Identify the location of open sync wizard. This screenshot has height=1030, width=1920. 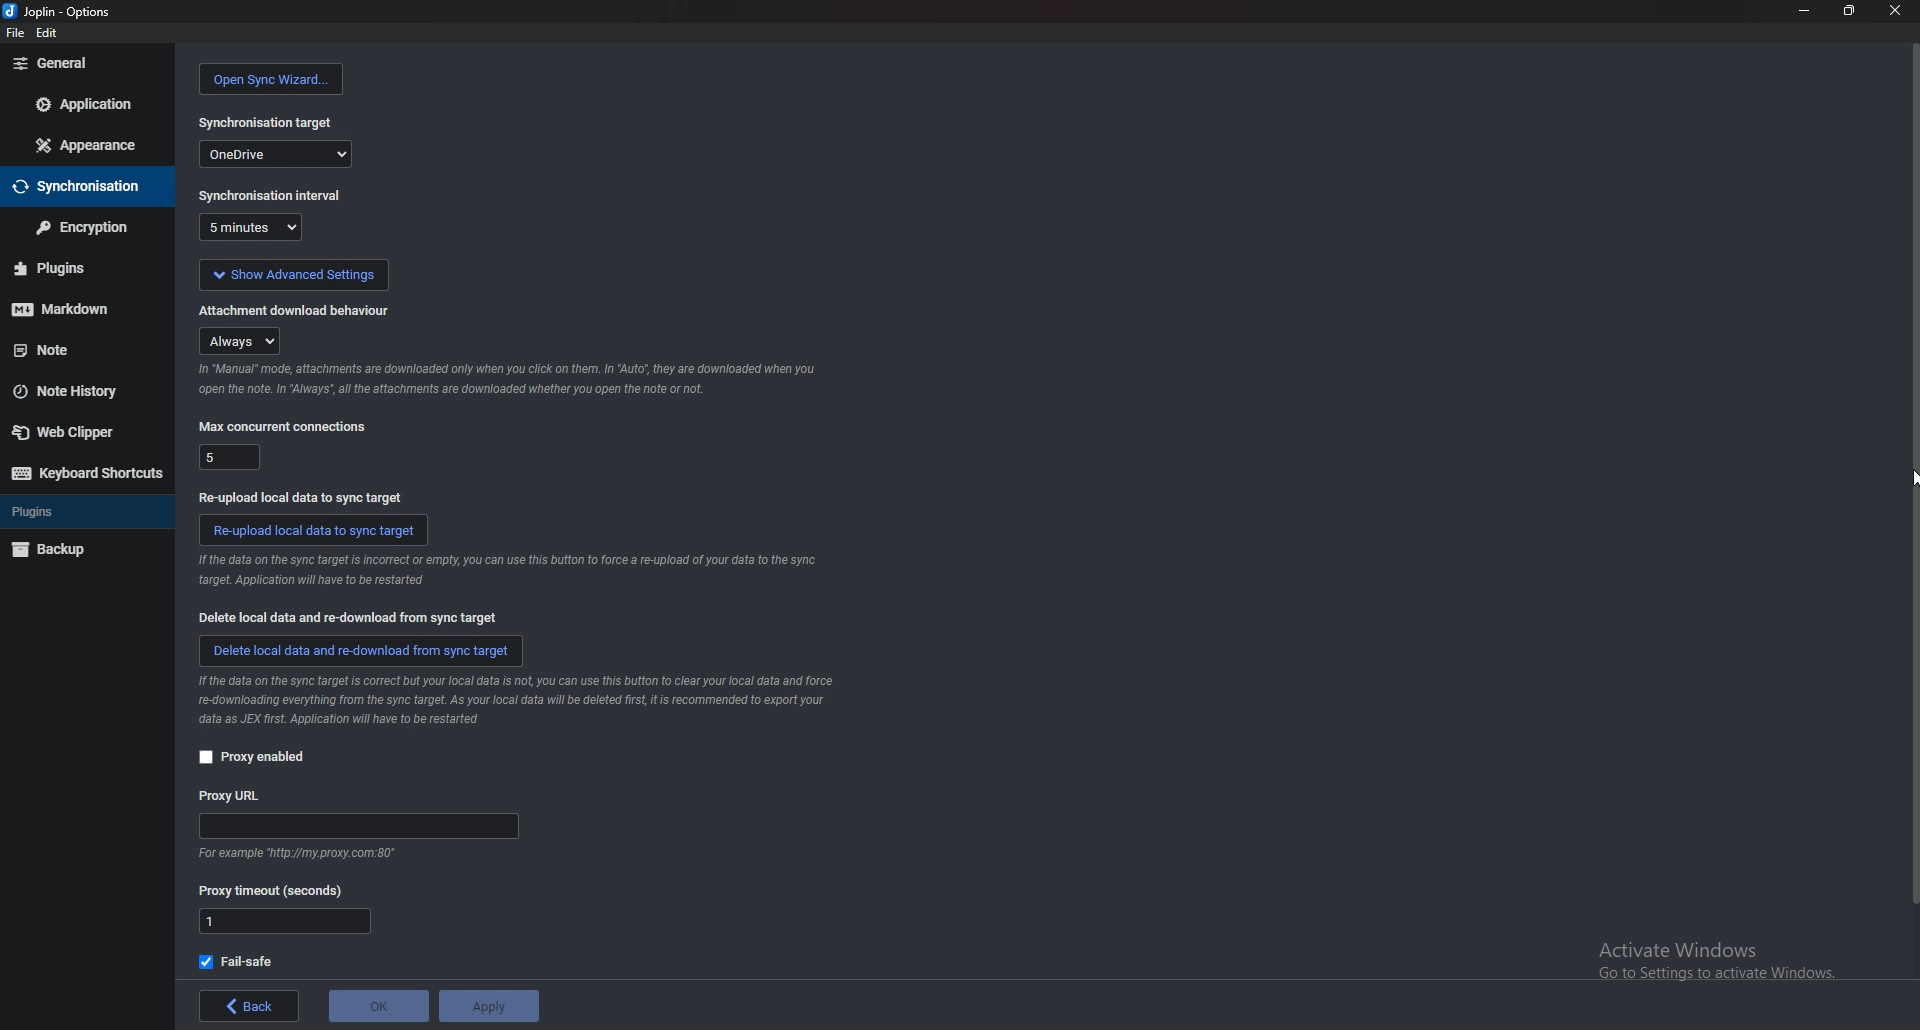
(271, 79).